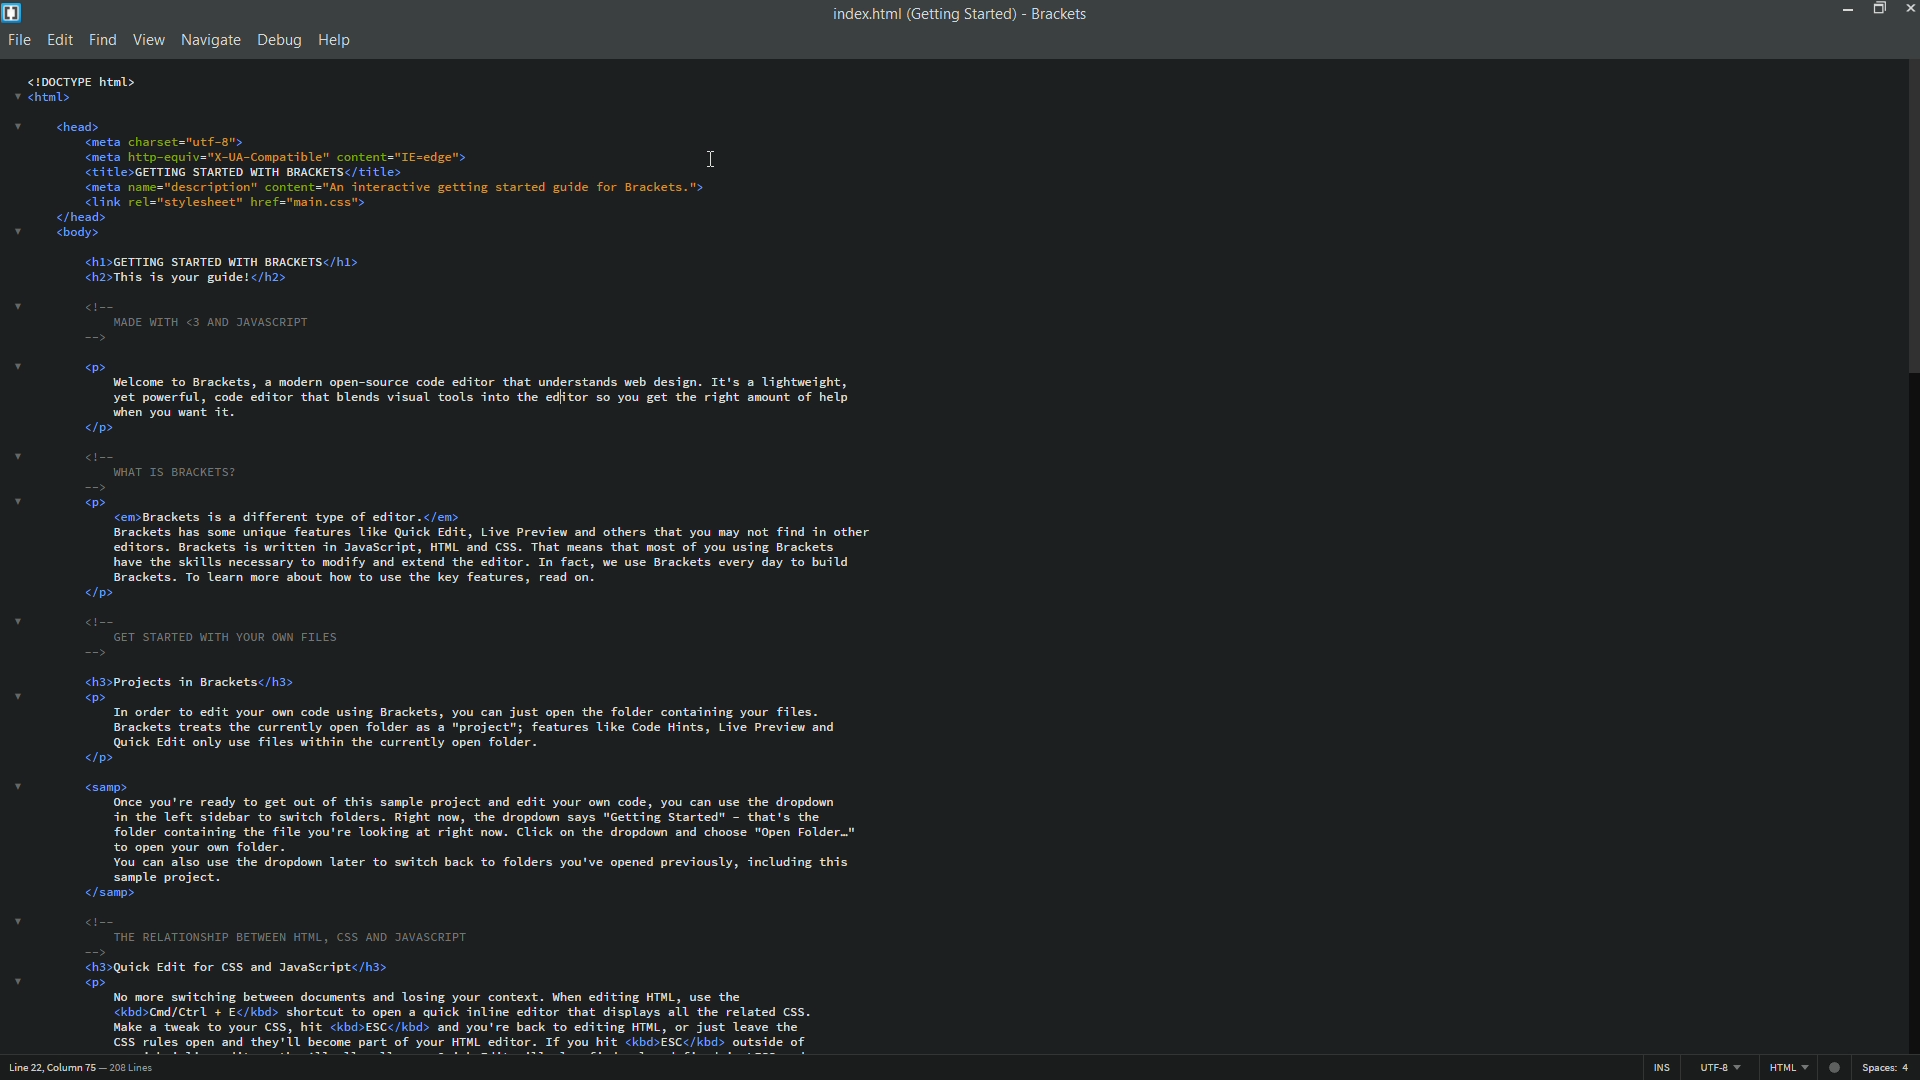  Describe the element at coordinates (18, 621) in the screenshot. I see `dropdown` at that location.